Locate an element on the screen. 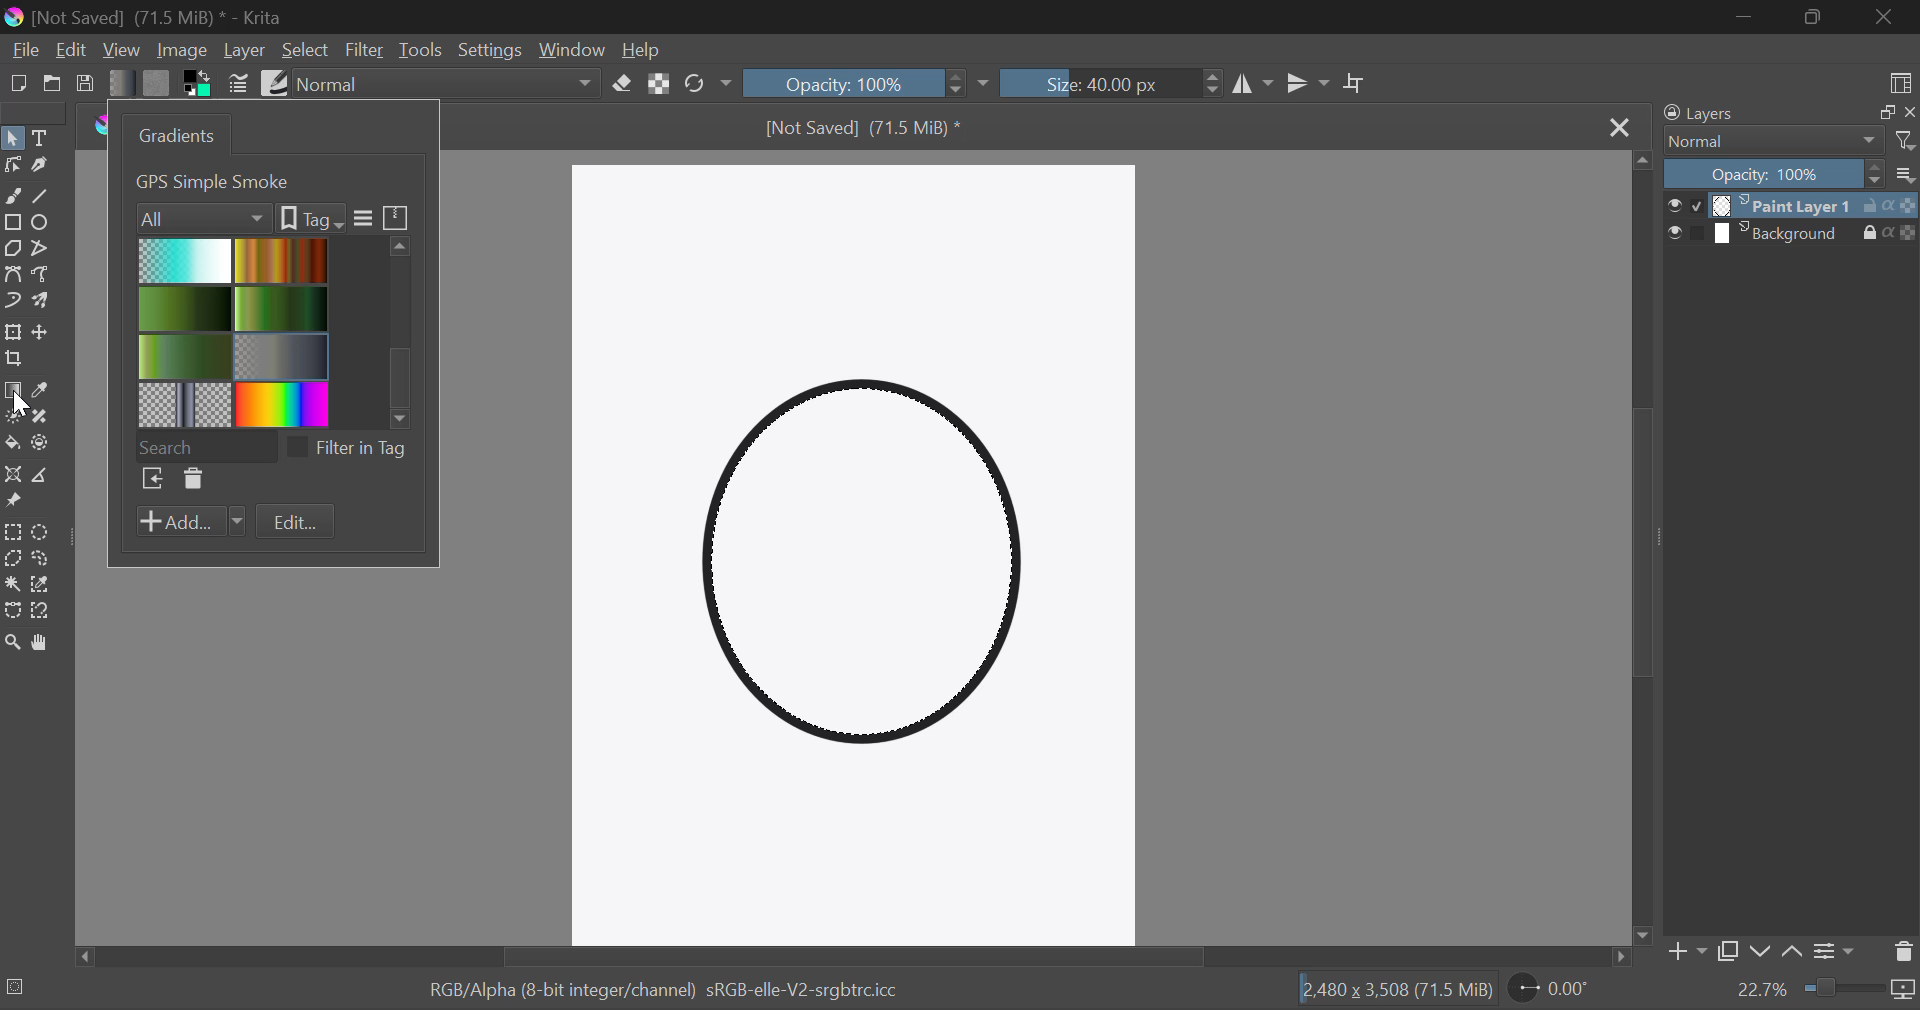 This screenshot has width=1920, height=1010. Dynamic Brush is located at coordinates (13, 303).